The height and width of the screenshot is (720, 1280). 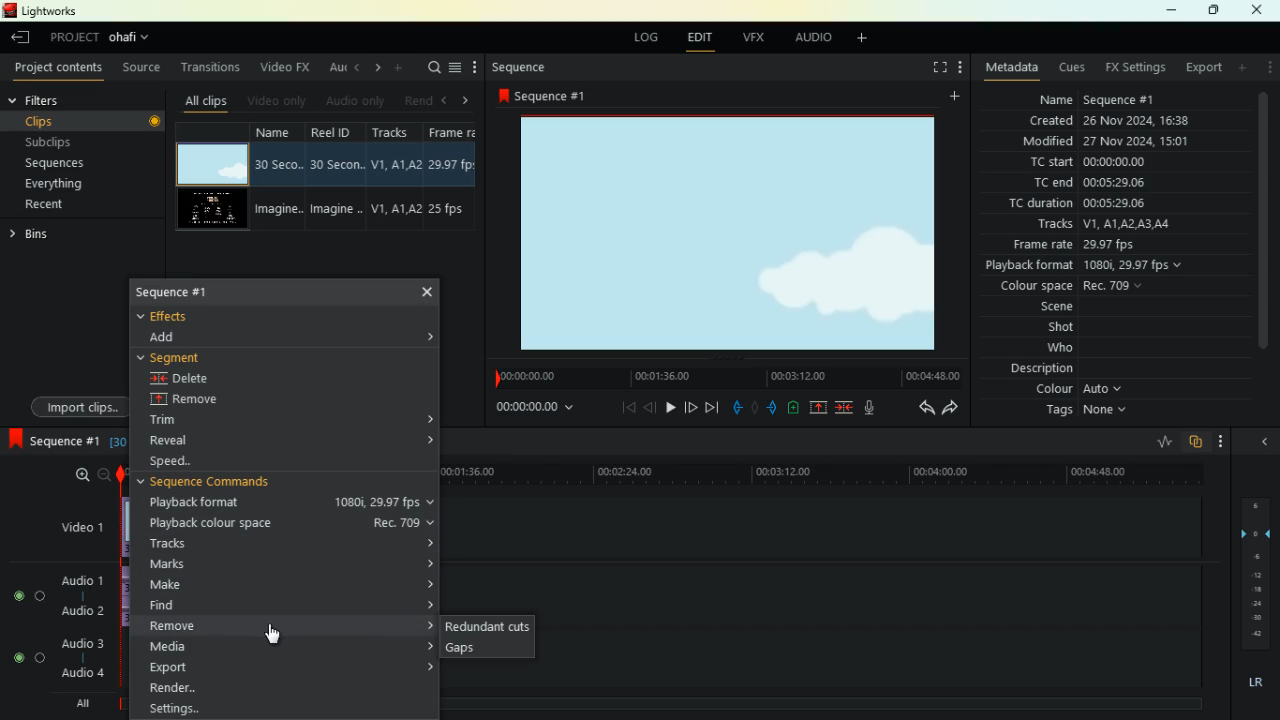 I want to click on playback format, so click(x=1084, y=267).